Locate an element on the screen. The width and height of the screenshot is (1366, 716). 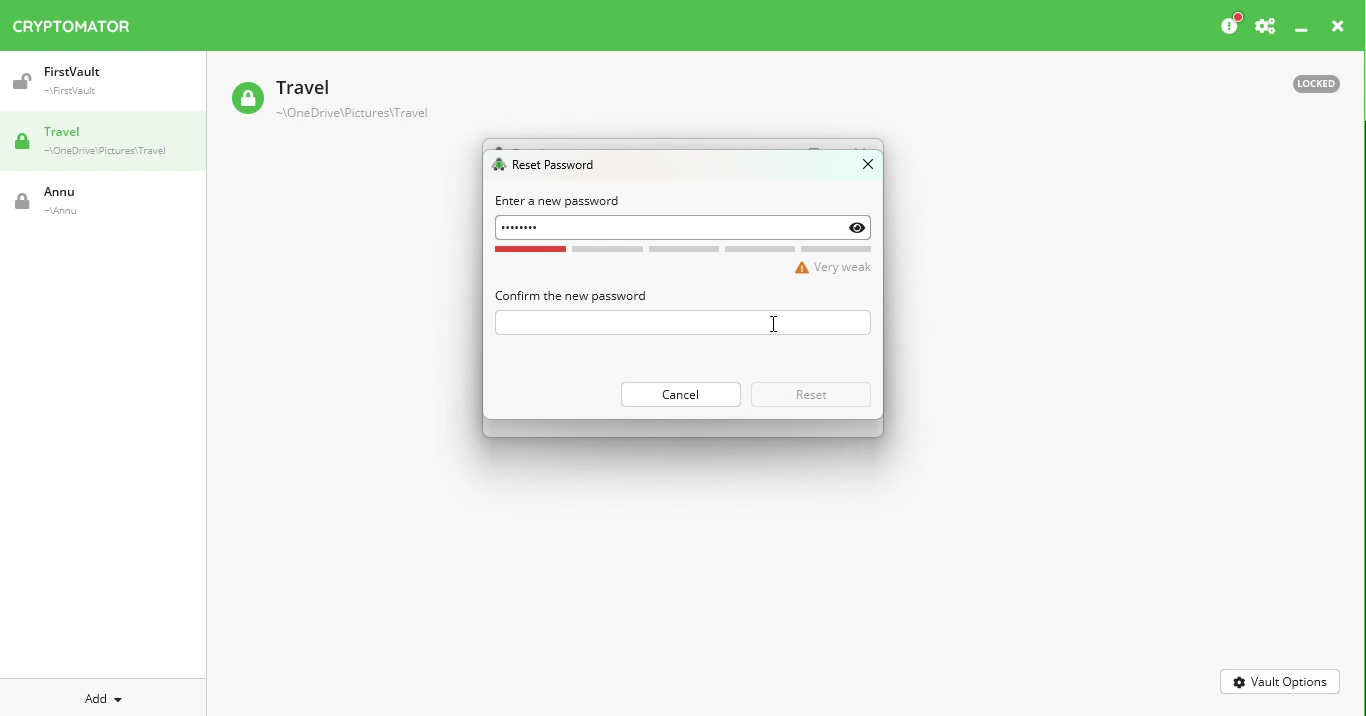
Cancel is located at coordinates (679, 394).